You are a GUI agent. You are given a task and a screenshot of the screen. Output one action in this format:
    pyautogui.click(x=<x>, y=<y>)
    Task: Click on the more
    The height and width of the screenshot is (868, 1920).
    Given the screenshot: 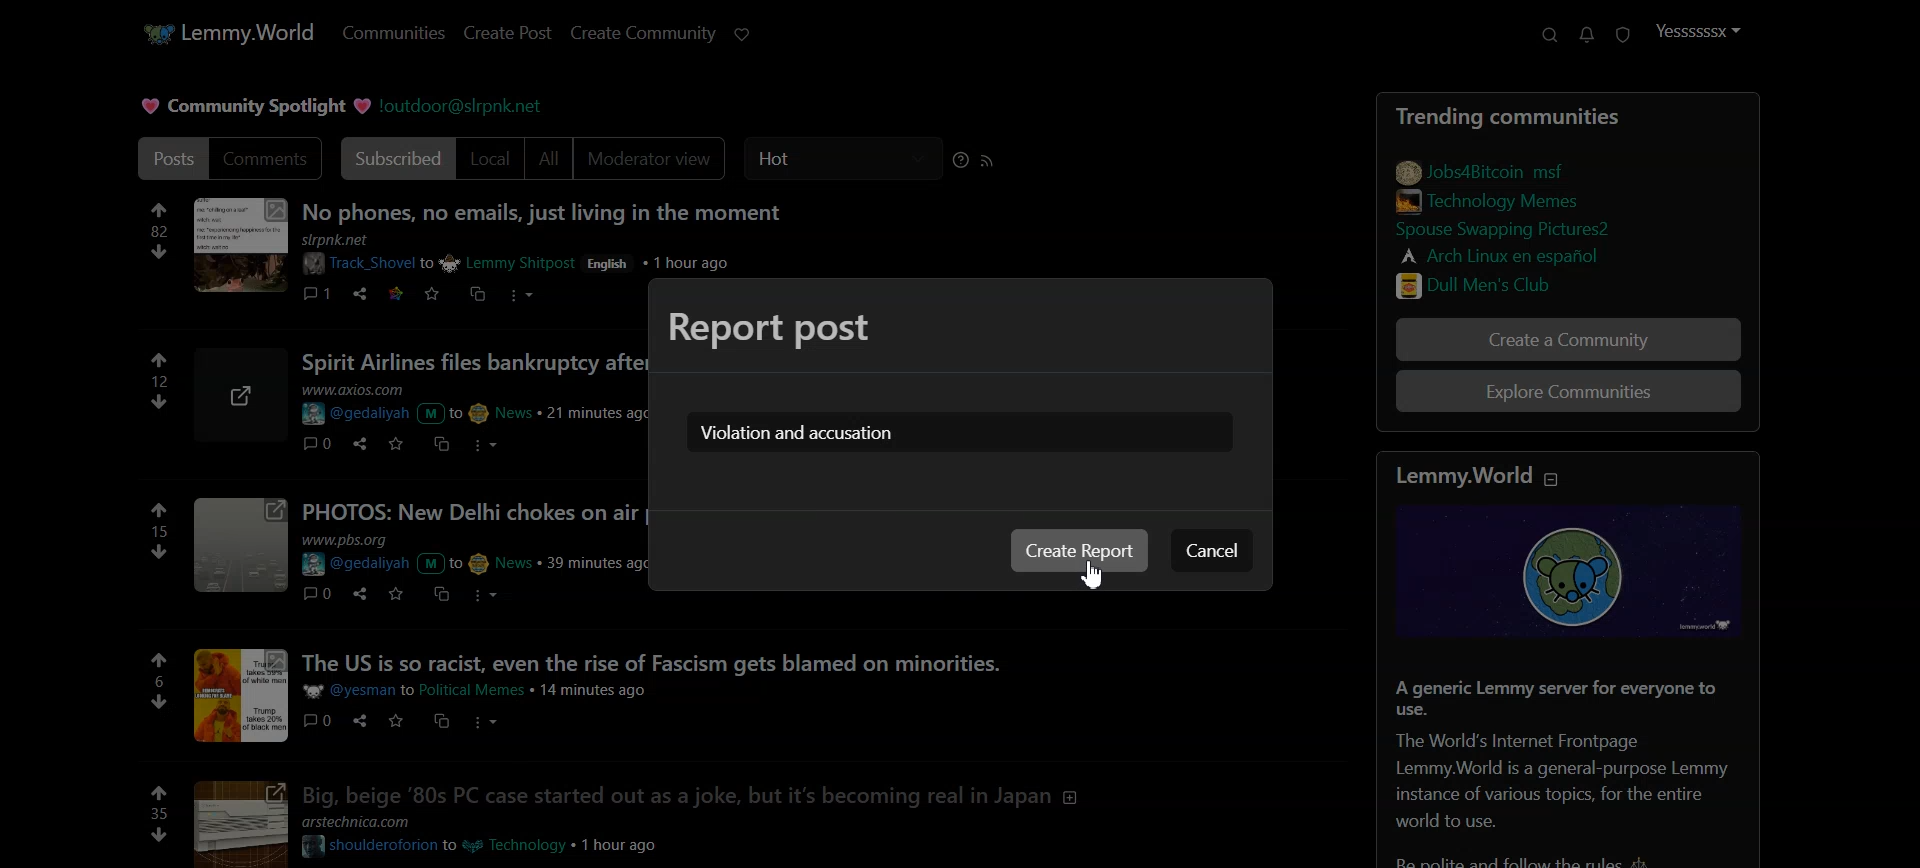 What is the action you would take?
    pyautogui.click(x=481, y=443)
    